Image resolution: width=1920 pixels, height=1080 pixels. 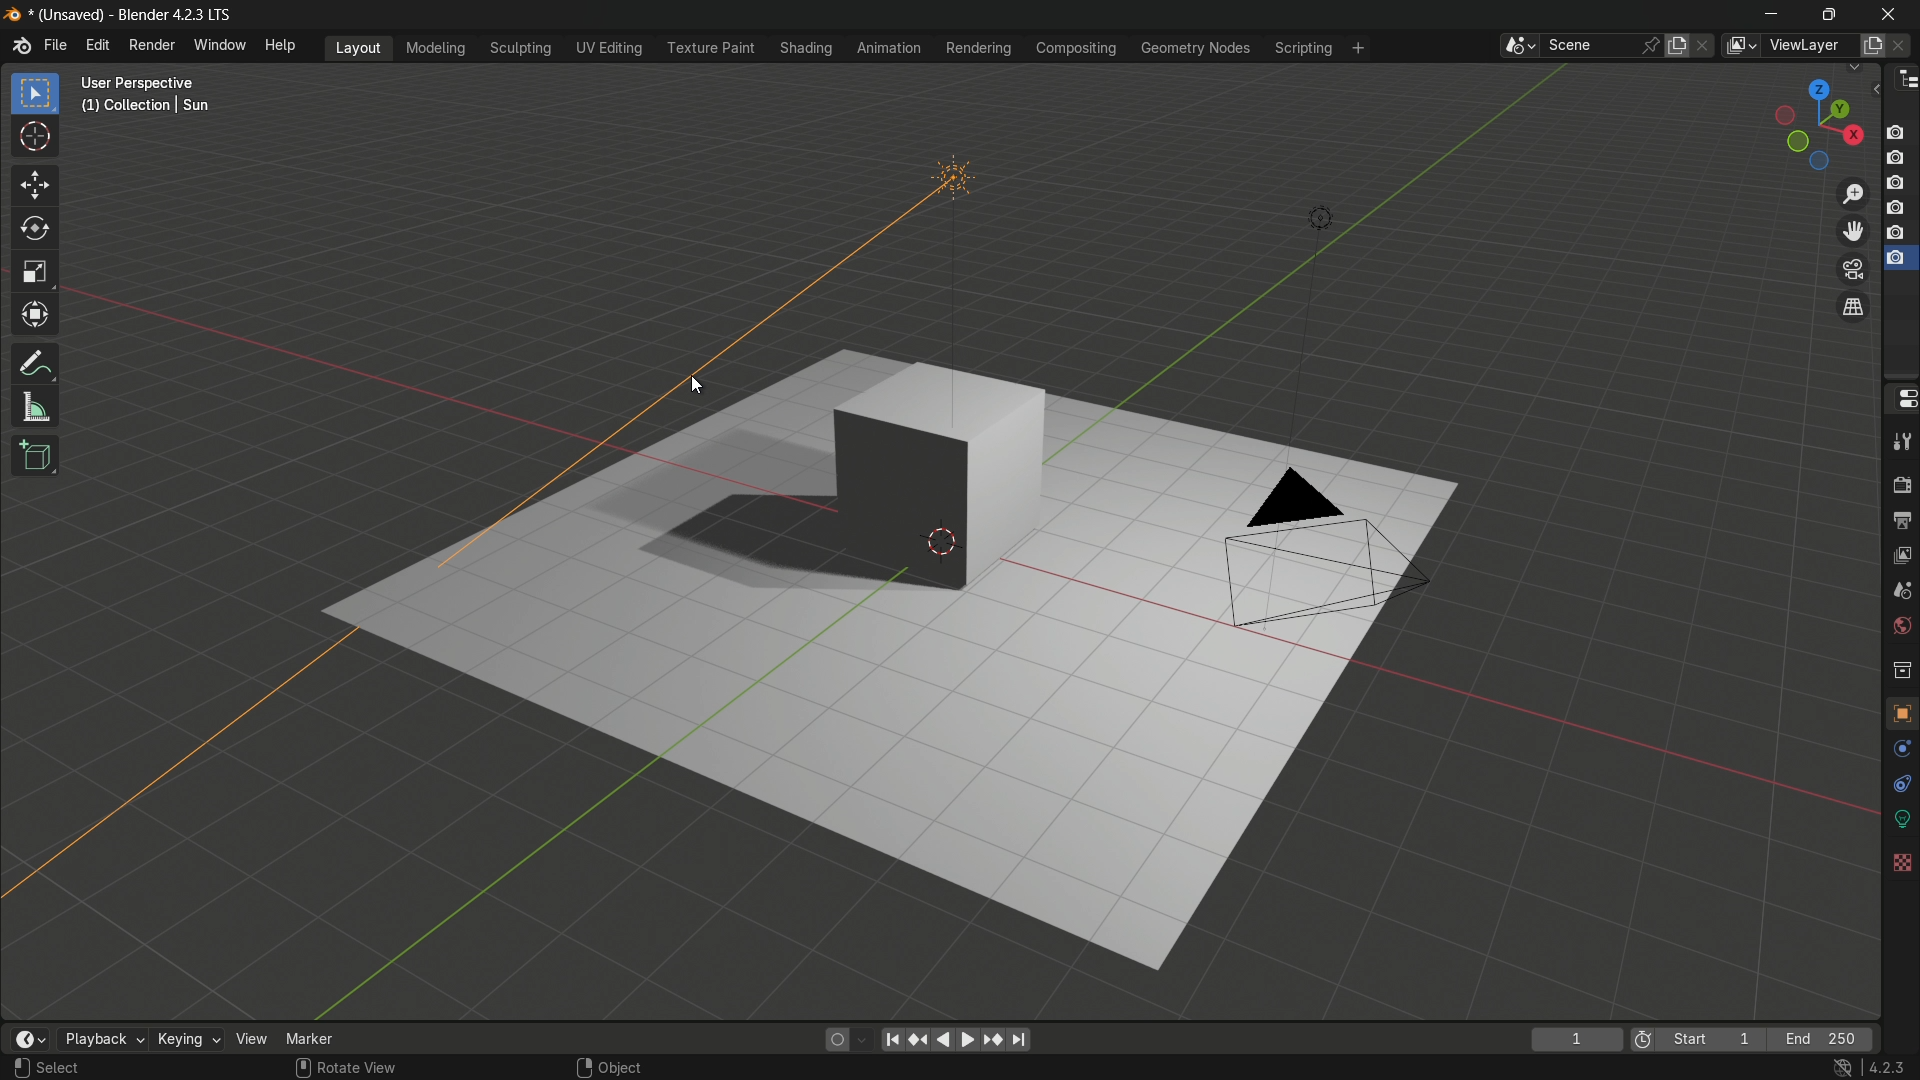 I want to click on right click, so click(x=582, y=1067).